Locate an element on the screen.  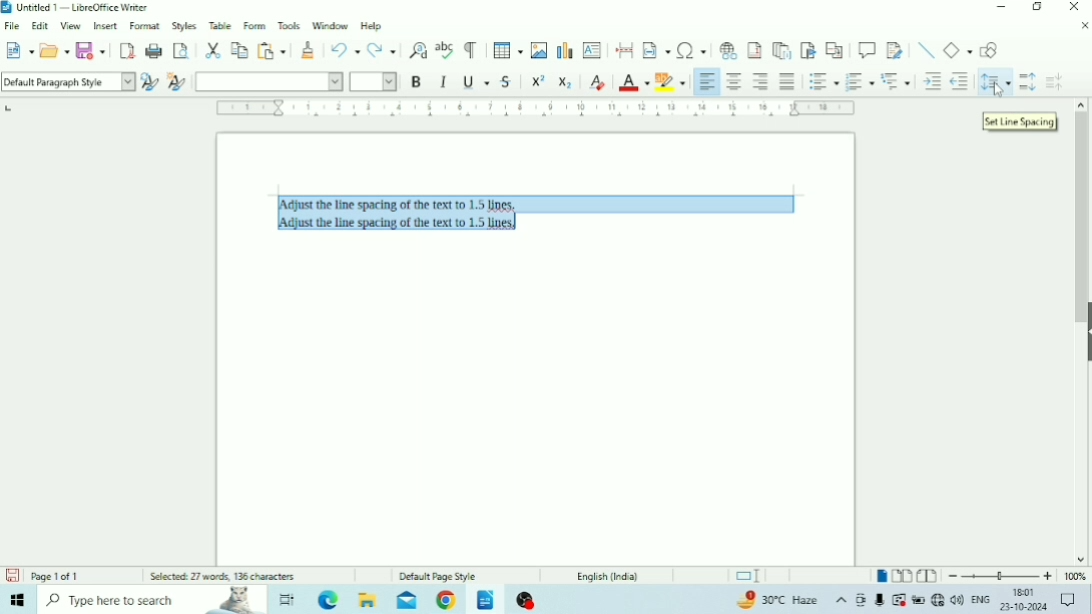
Google Chrome is located at coordinates (446, 600).